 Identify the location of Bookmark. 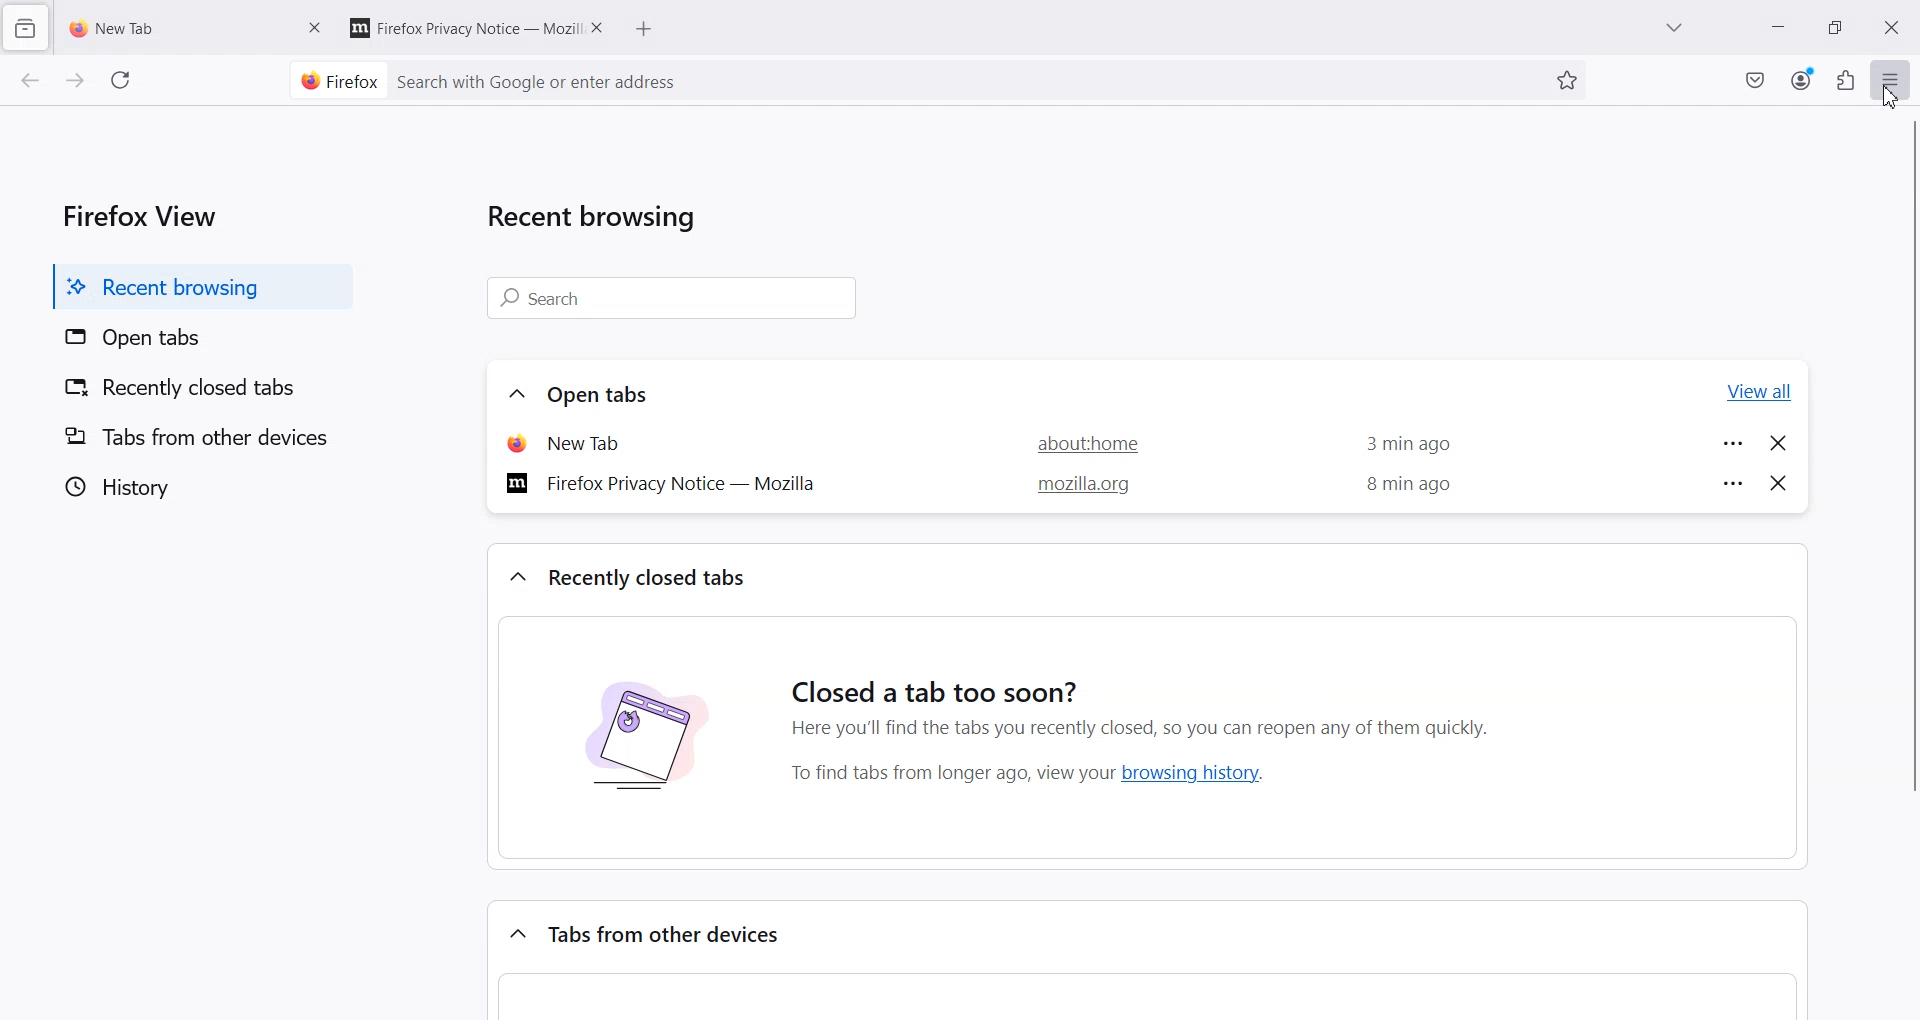
(1567, 80).